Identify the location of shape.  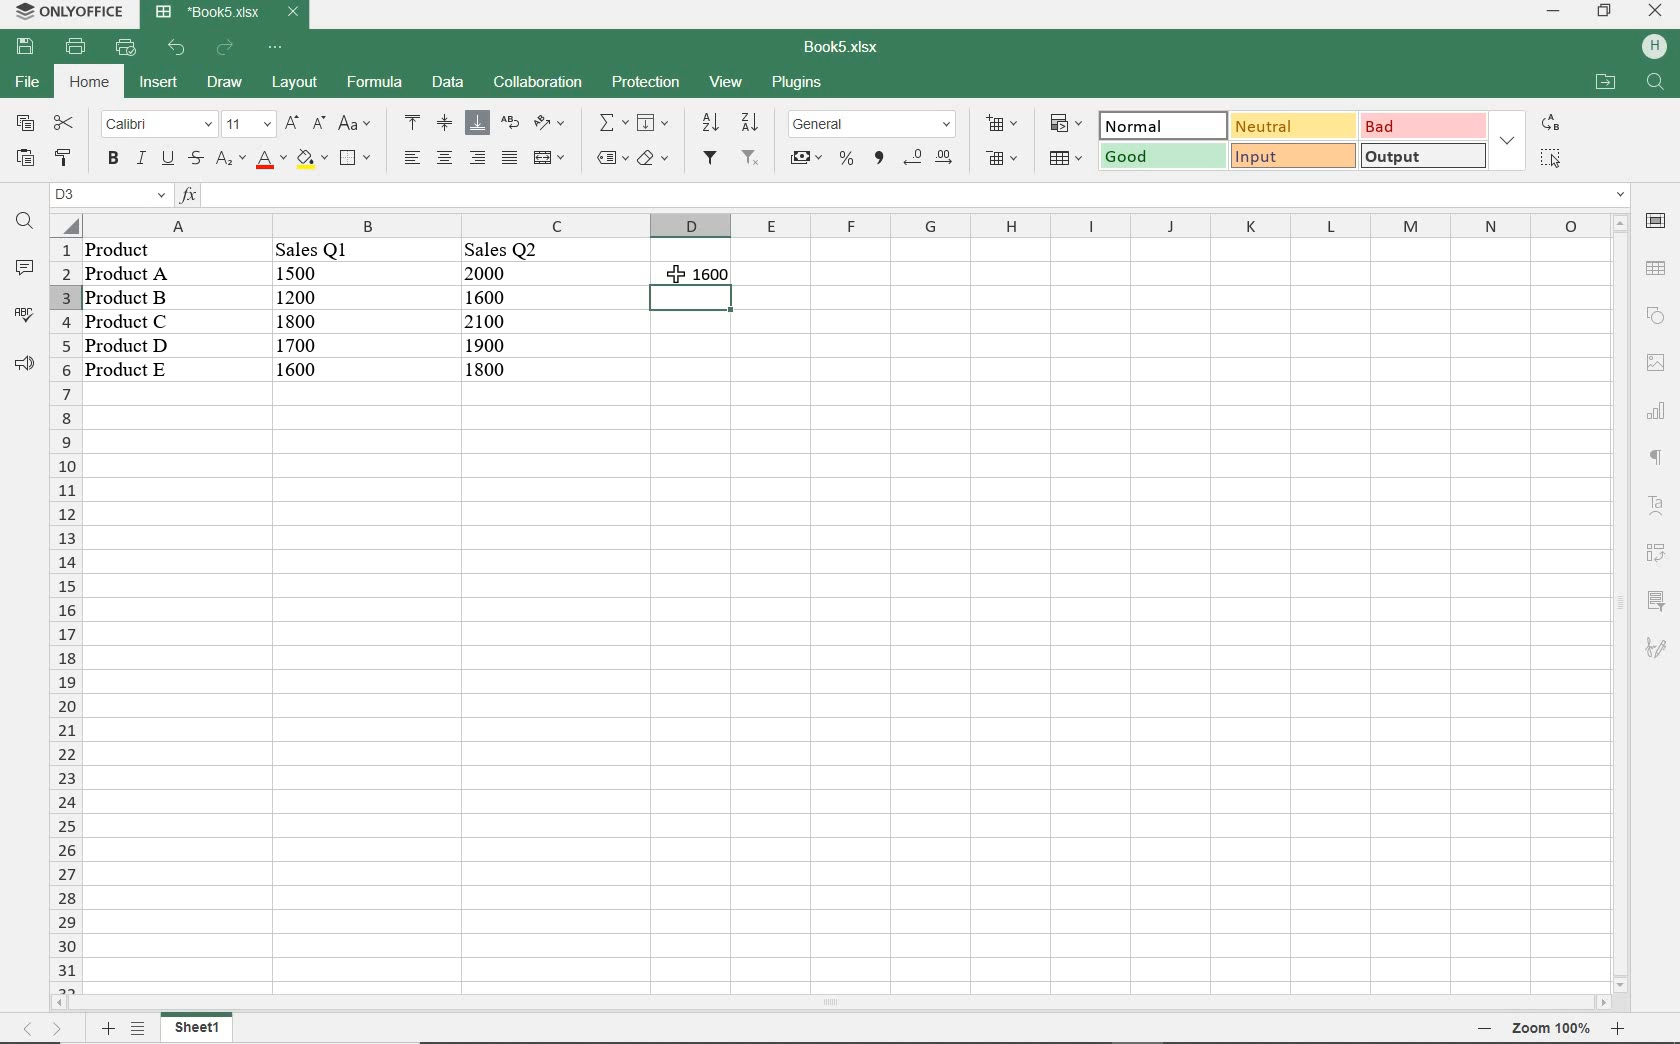
(1658, 312).